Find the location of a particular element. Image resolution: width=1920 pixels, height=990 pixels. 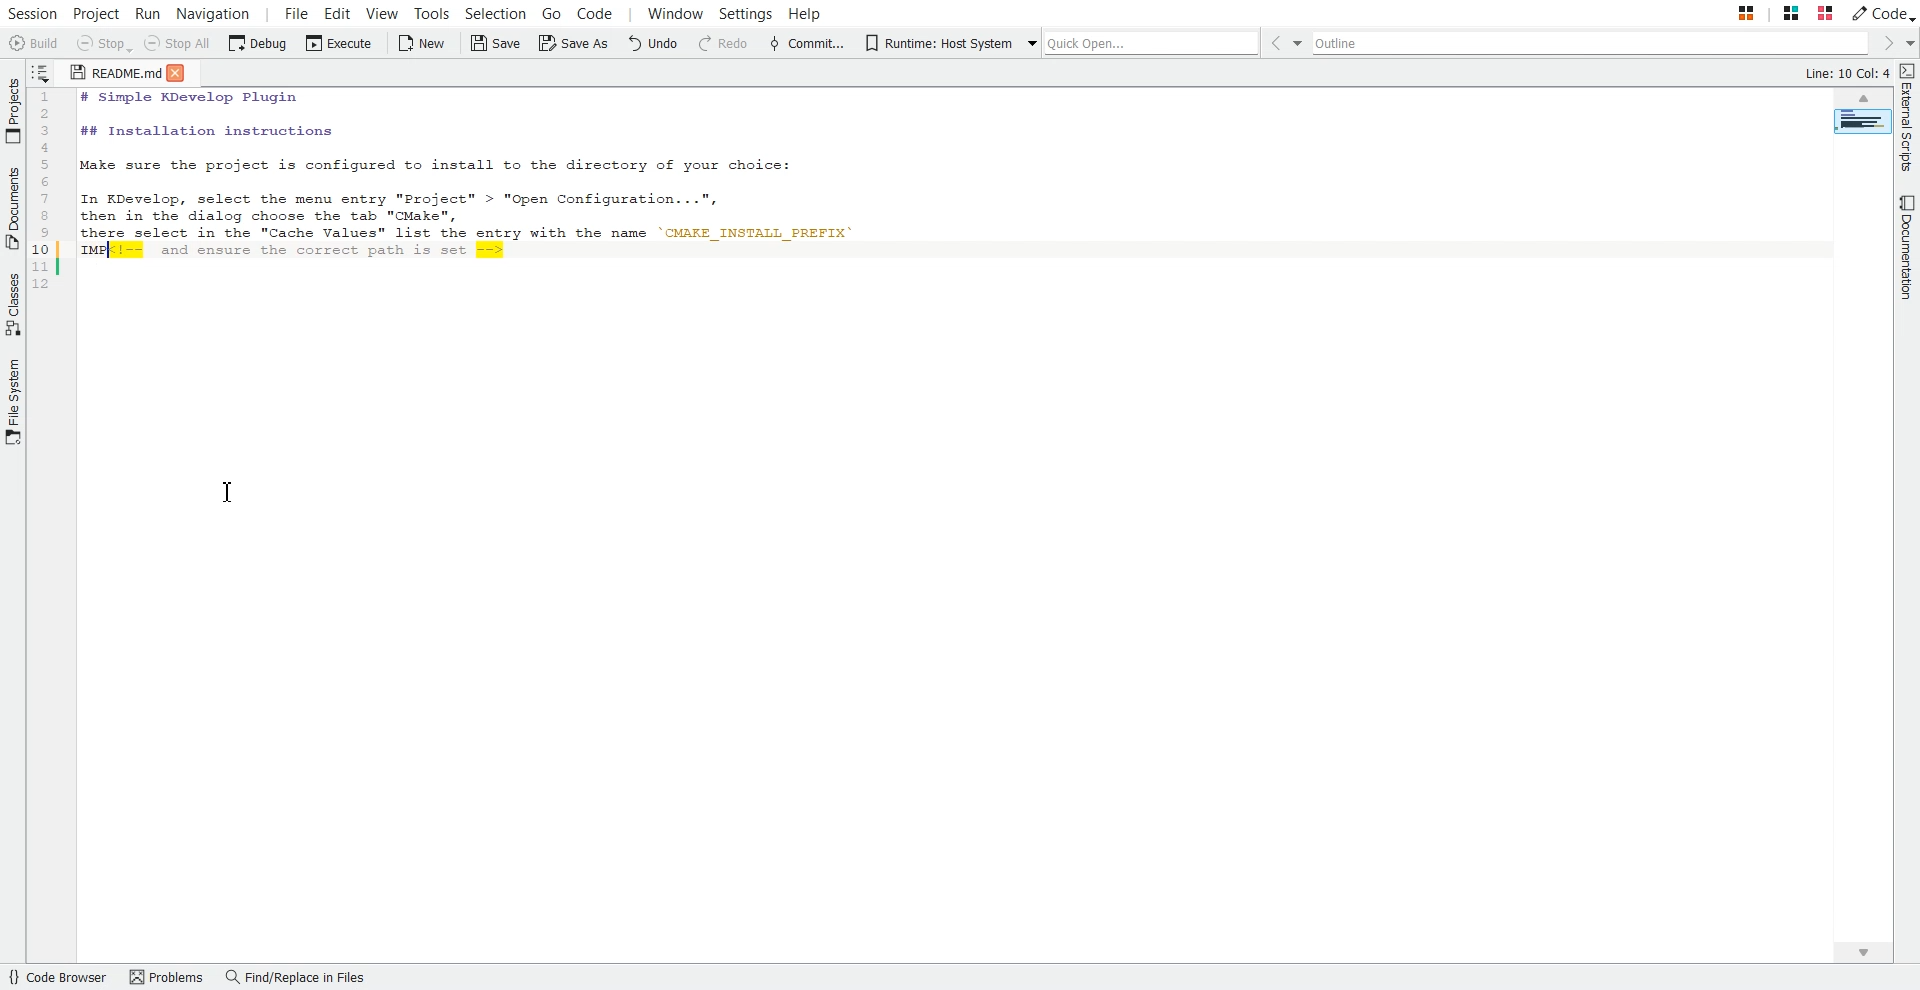

Scroll down is located at coordinates (1861, 952).